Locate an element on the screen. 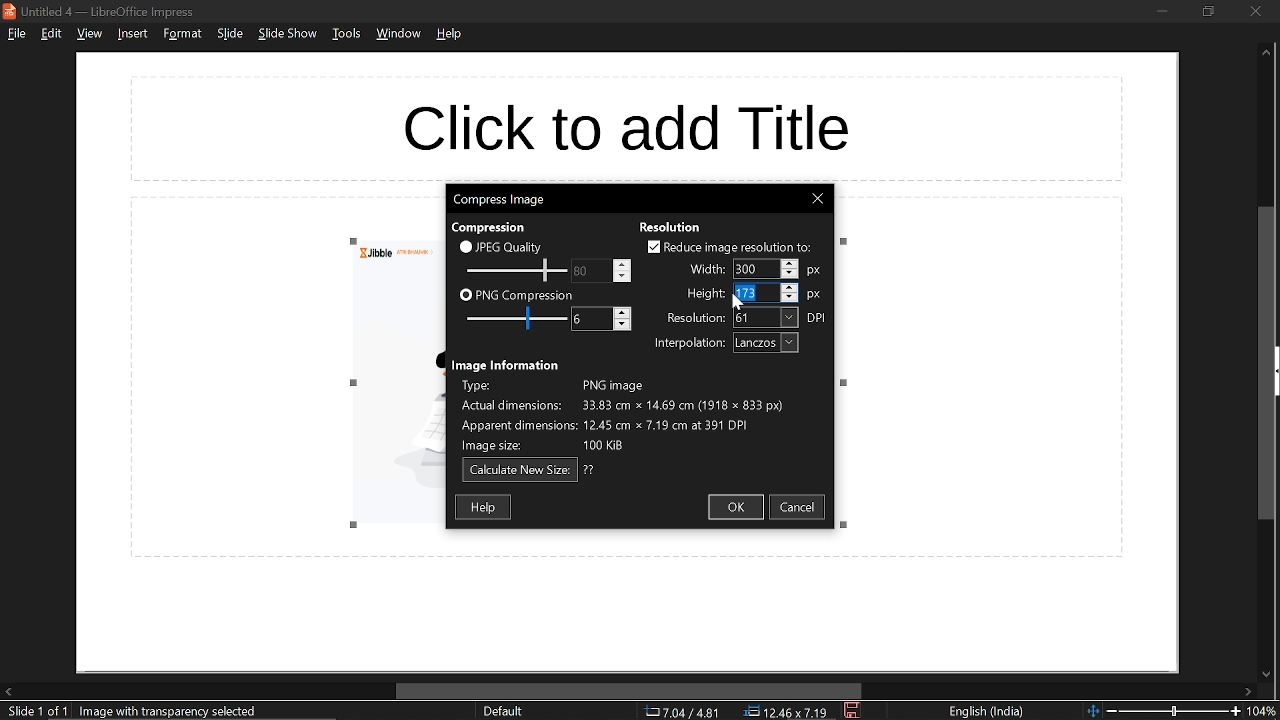  Cursor is located at coordinates (739, 302).